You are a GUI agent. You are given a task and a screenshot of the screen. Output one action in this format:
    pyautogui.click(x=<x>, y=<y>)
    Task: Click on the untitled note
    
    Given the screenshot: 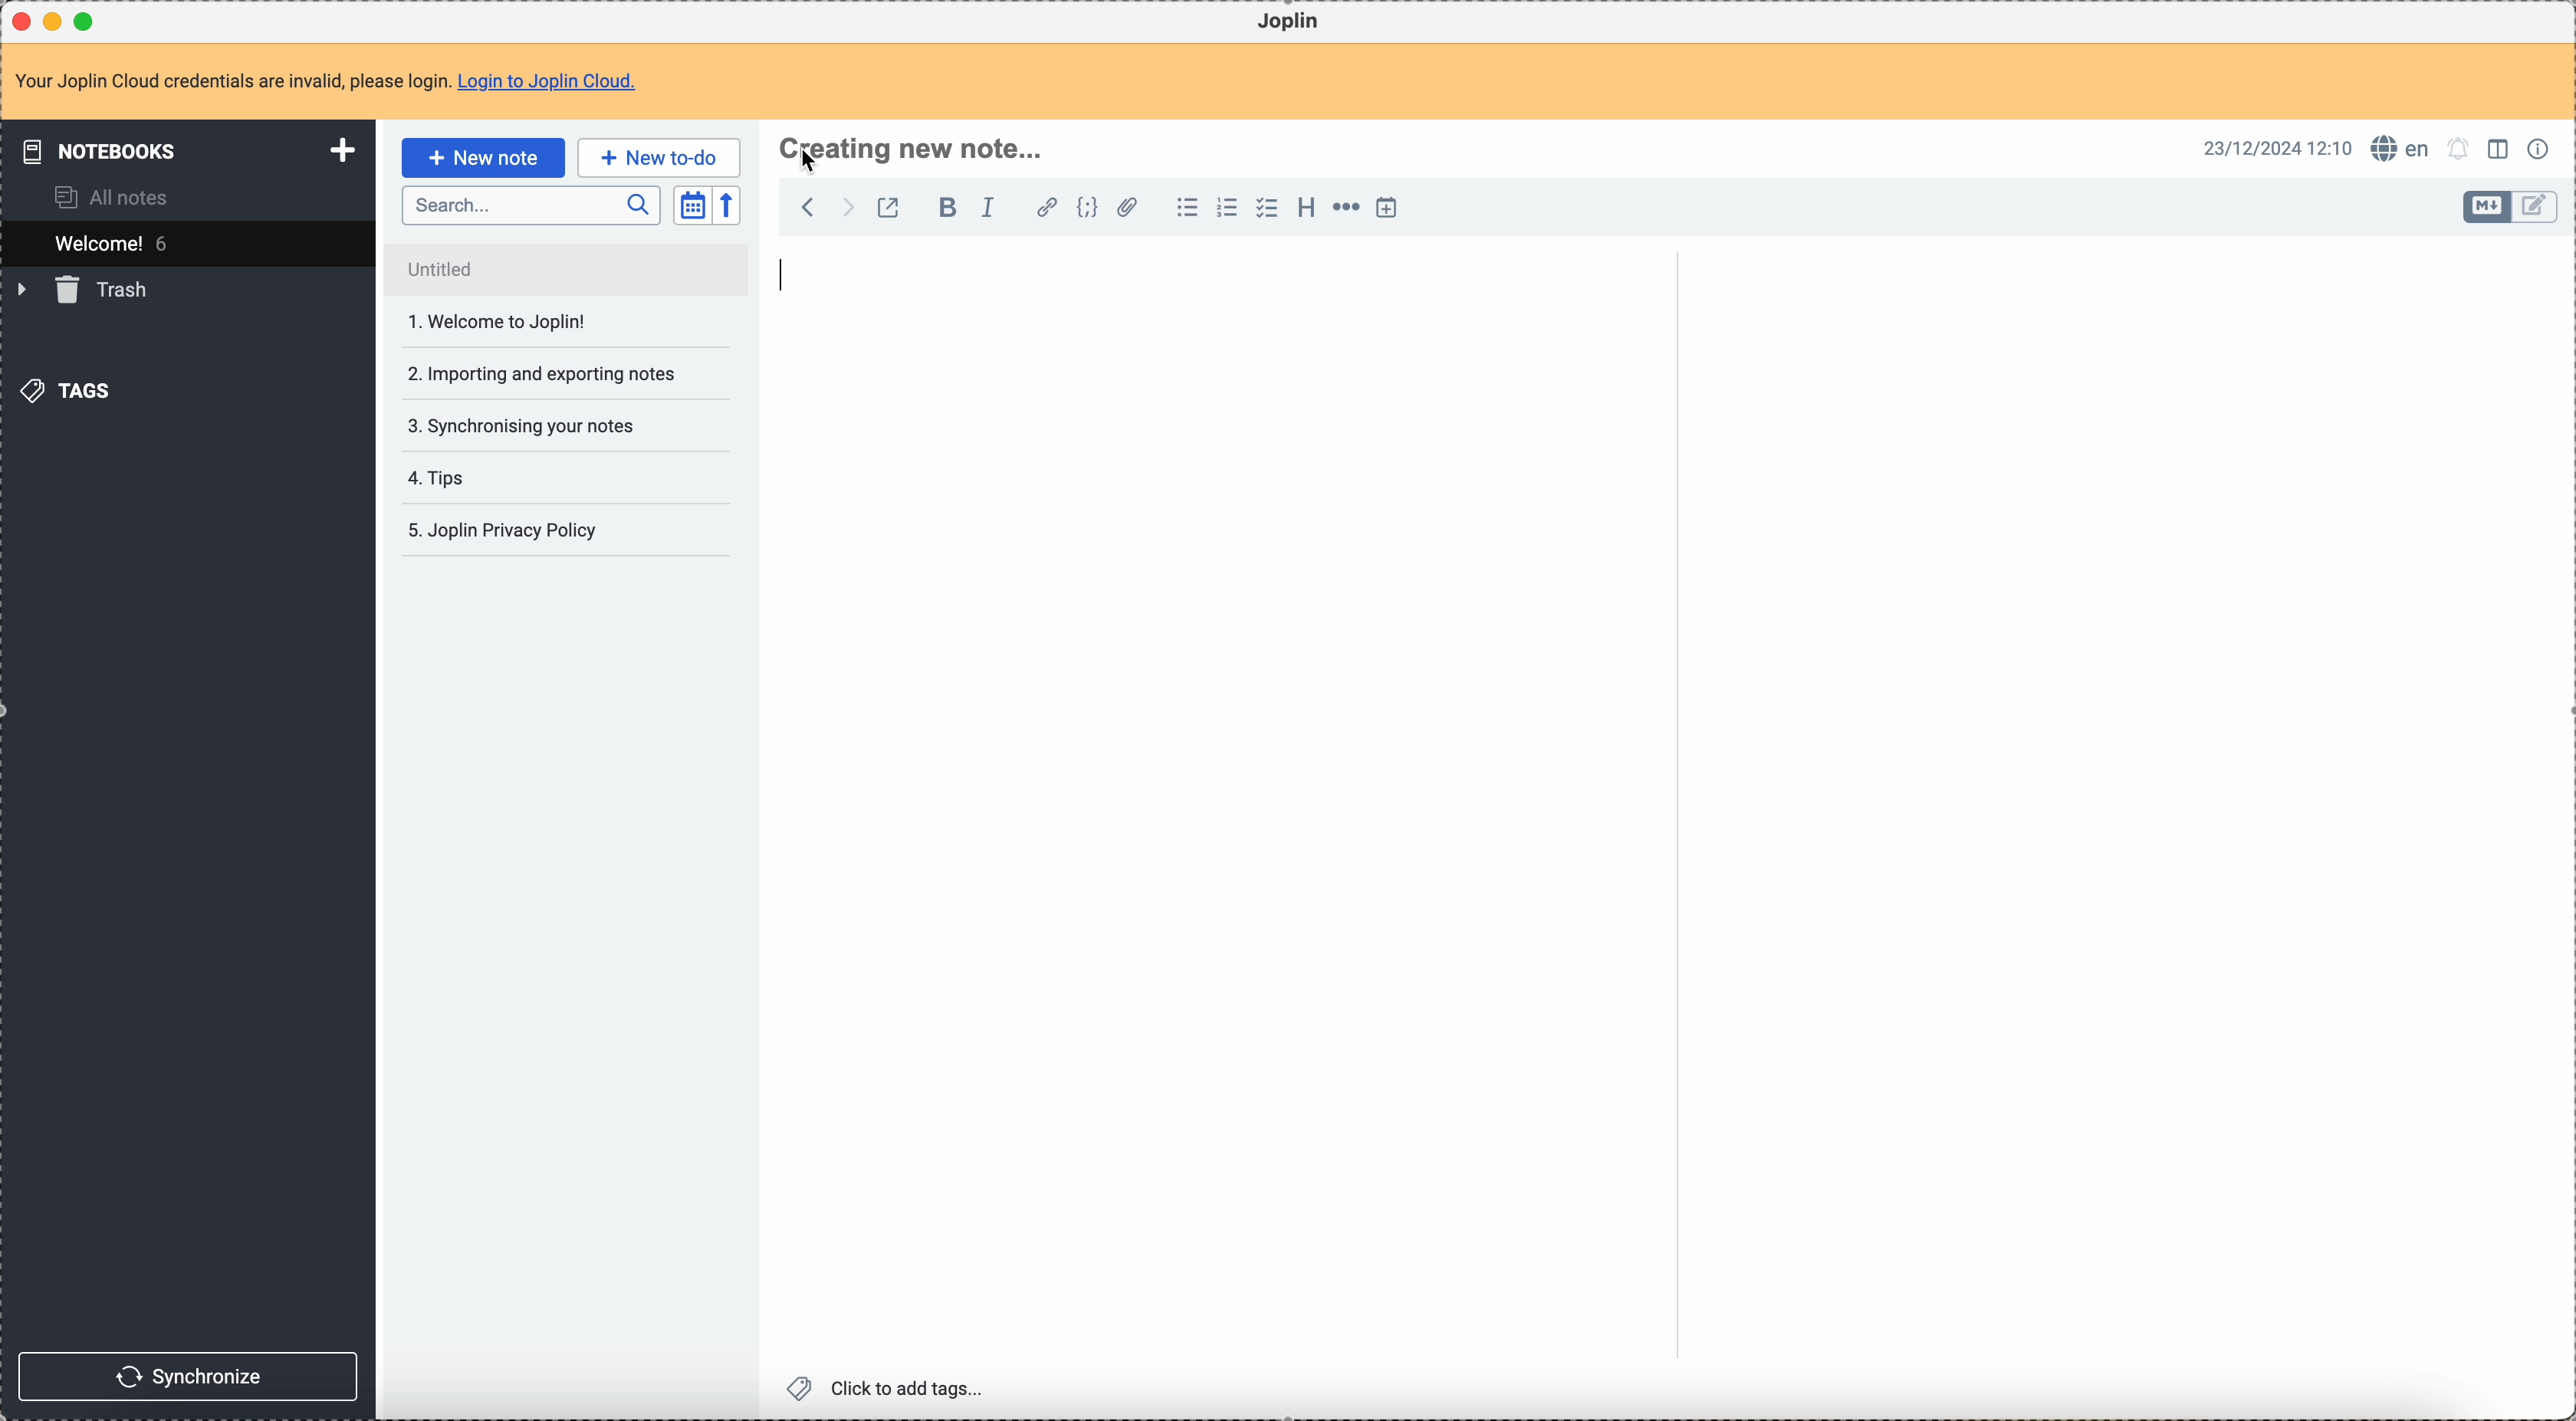 What is the action you would take?
    pyautogui.click(x=566, y=270)
    